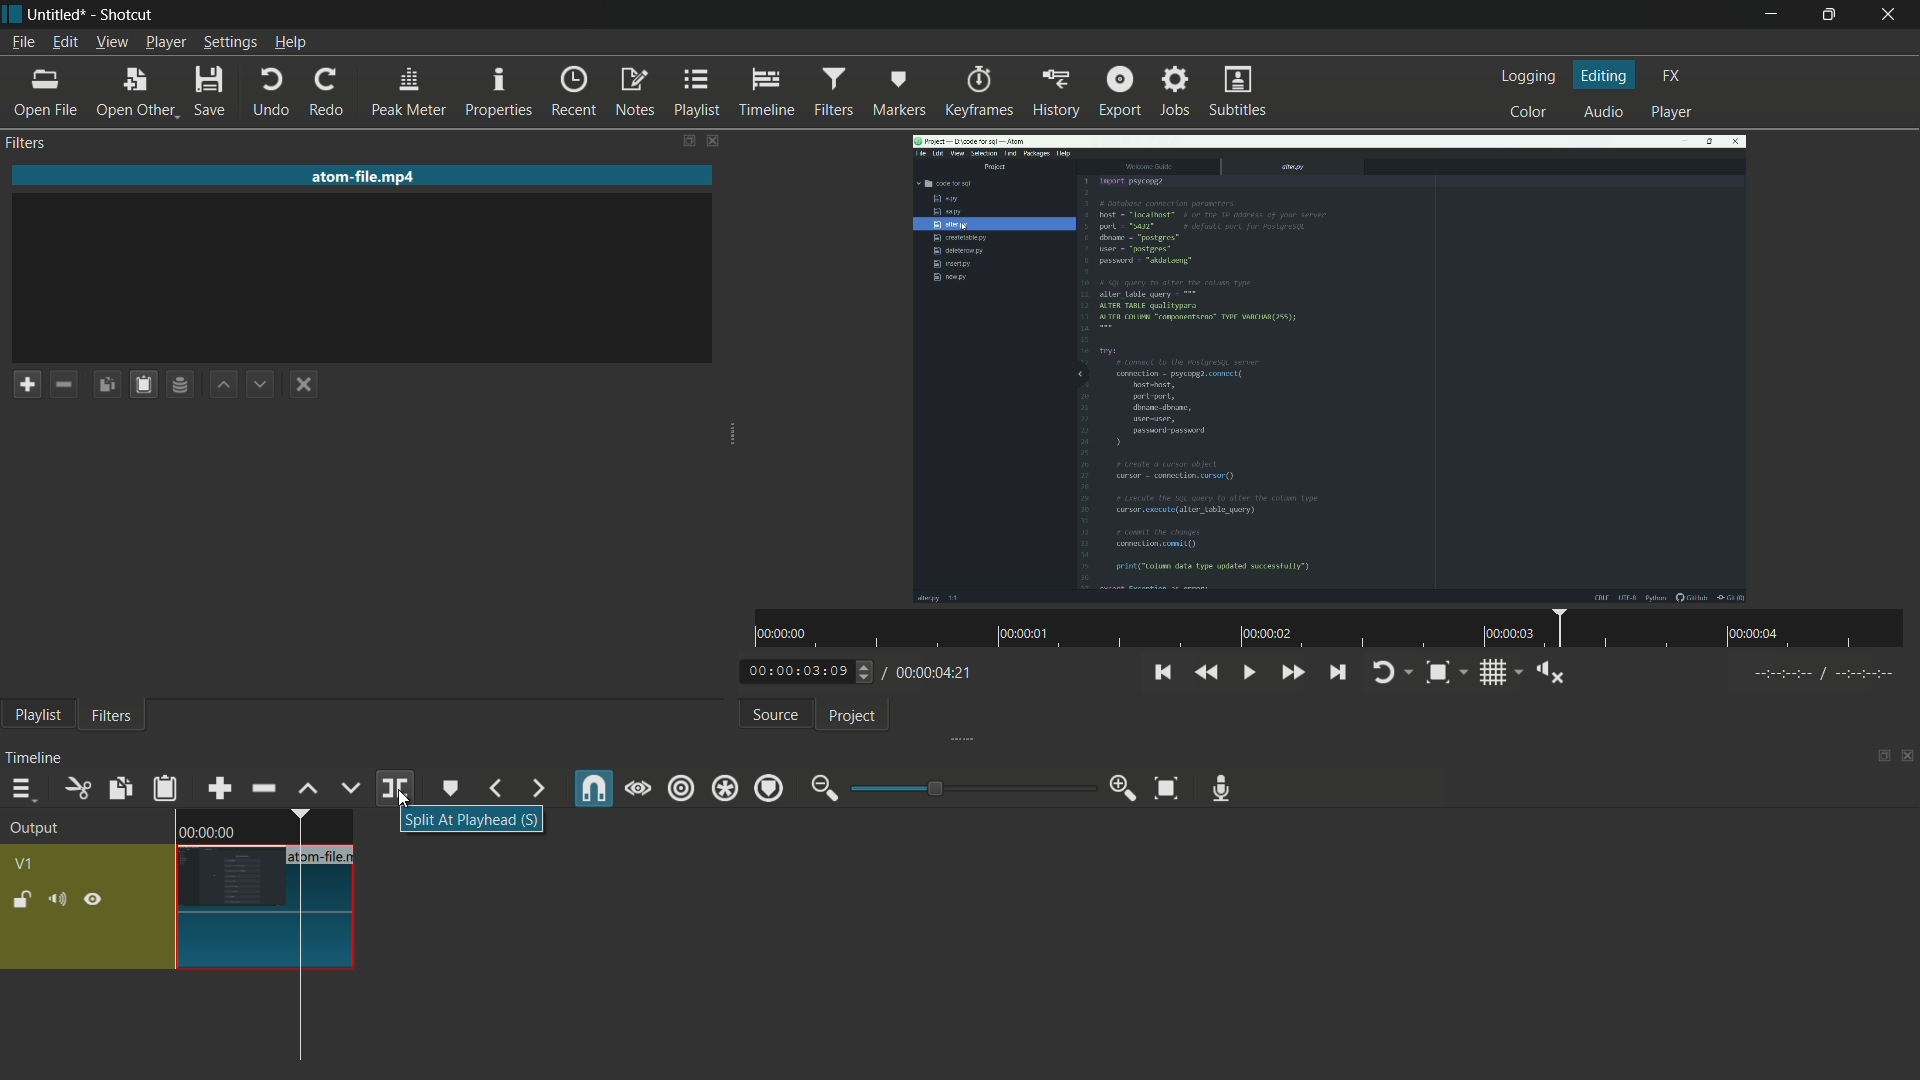  Describe the element at coordinates (1121, 791) in the screenshot. I see `zoom in` at that location.